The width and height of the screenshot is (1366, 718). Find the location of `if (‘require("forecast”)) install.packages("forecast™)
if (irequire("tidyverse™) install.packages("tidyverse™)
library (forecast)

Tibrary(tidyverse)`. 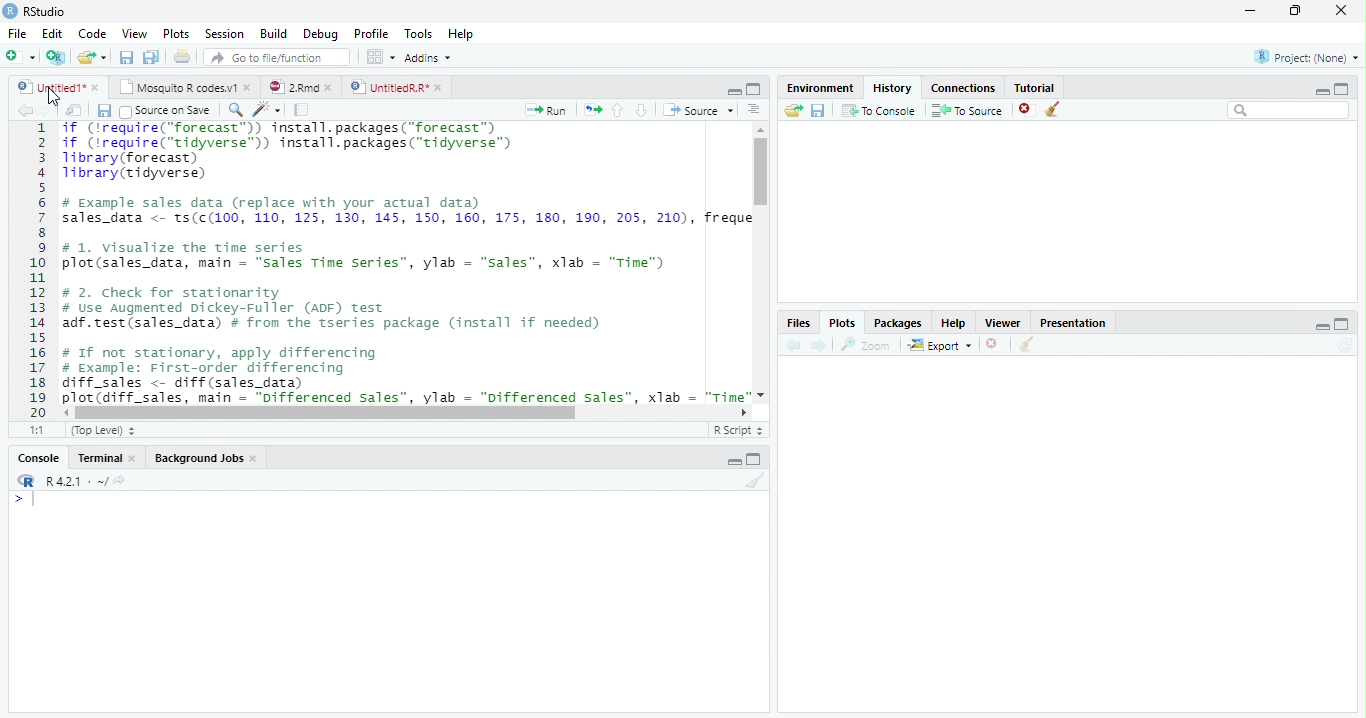

if (‘require("forecast”)) install.packages("forecast™)
if (irequire("tidyverse™) install.packages("tidyverse™)
library (forecast)

Tibrary(tidyverse) is located at coordinates (299, 151).